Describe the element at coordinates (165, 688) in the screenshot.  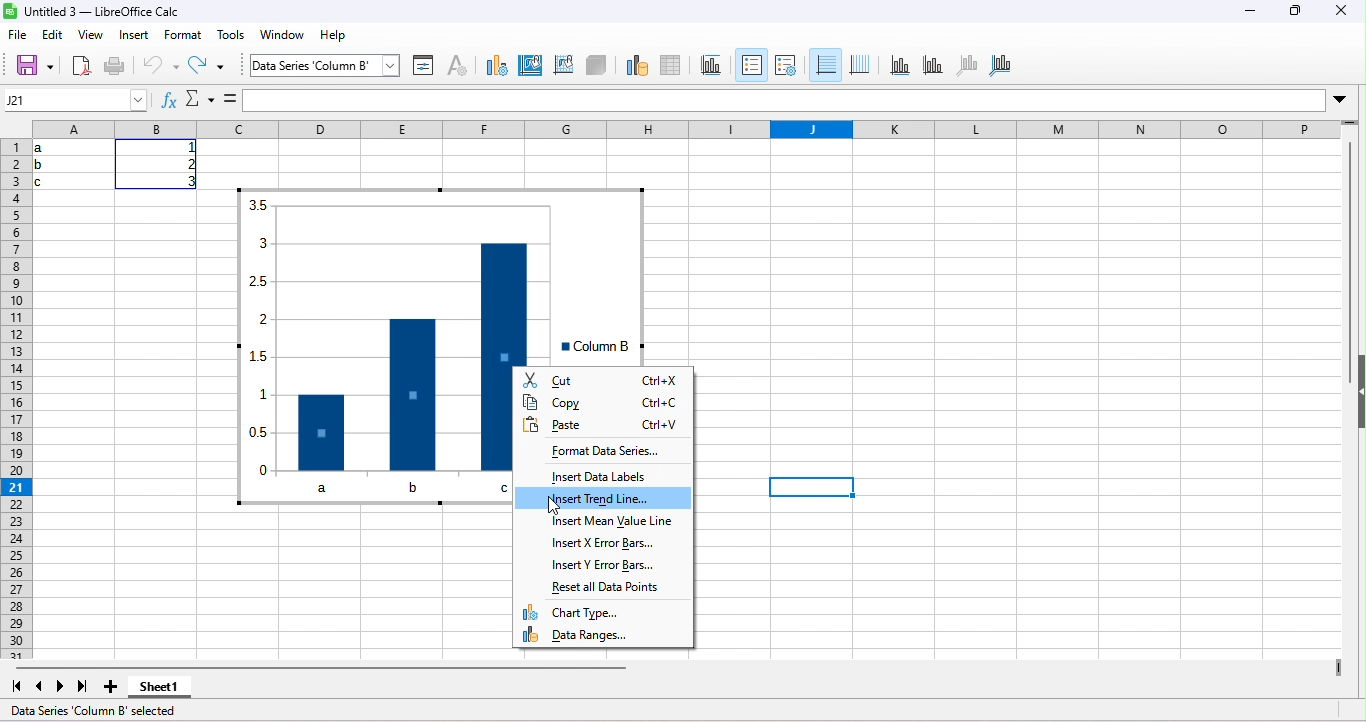
I see `sheet 1` at that location.